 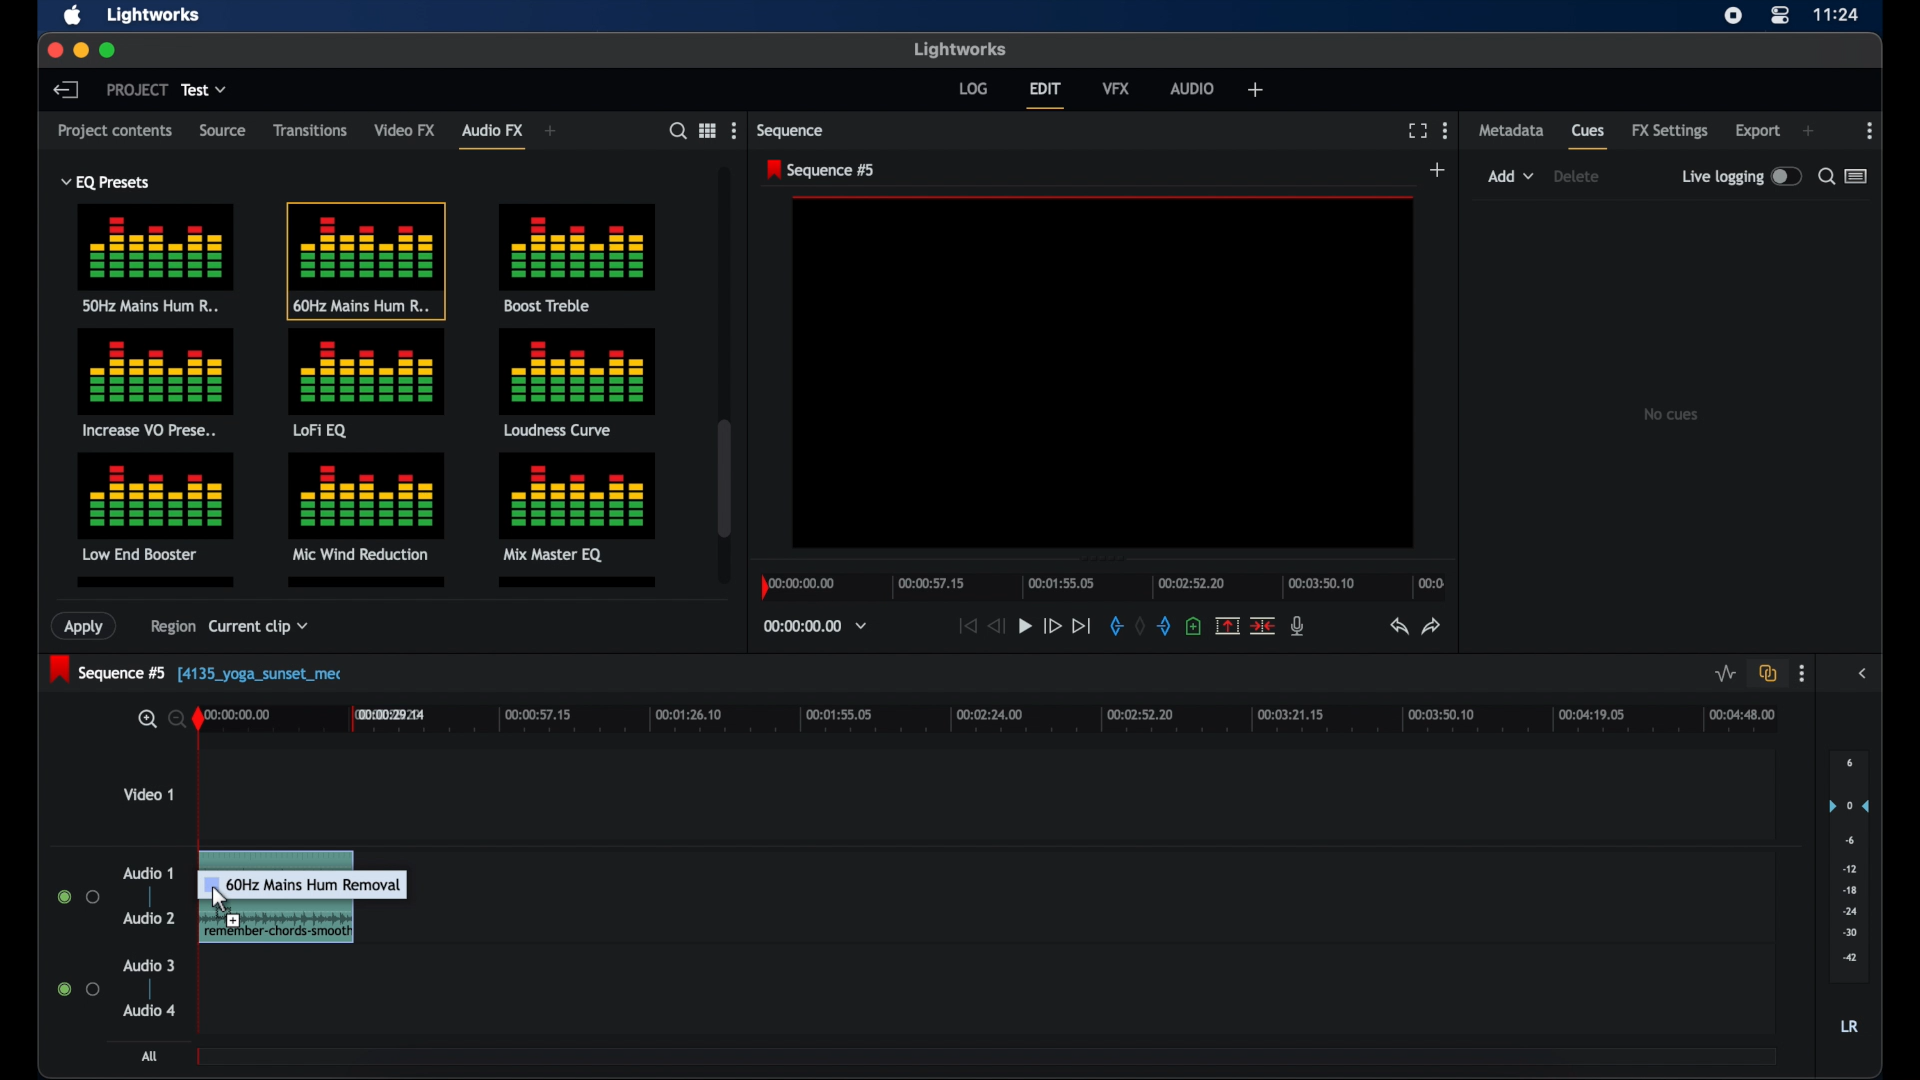 What do you see at coordinates (1576, 176) in the screenshot?
I see `delete` at bounding box center [1576, 176].